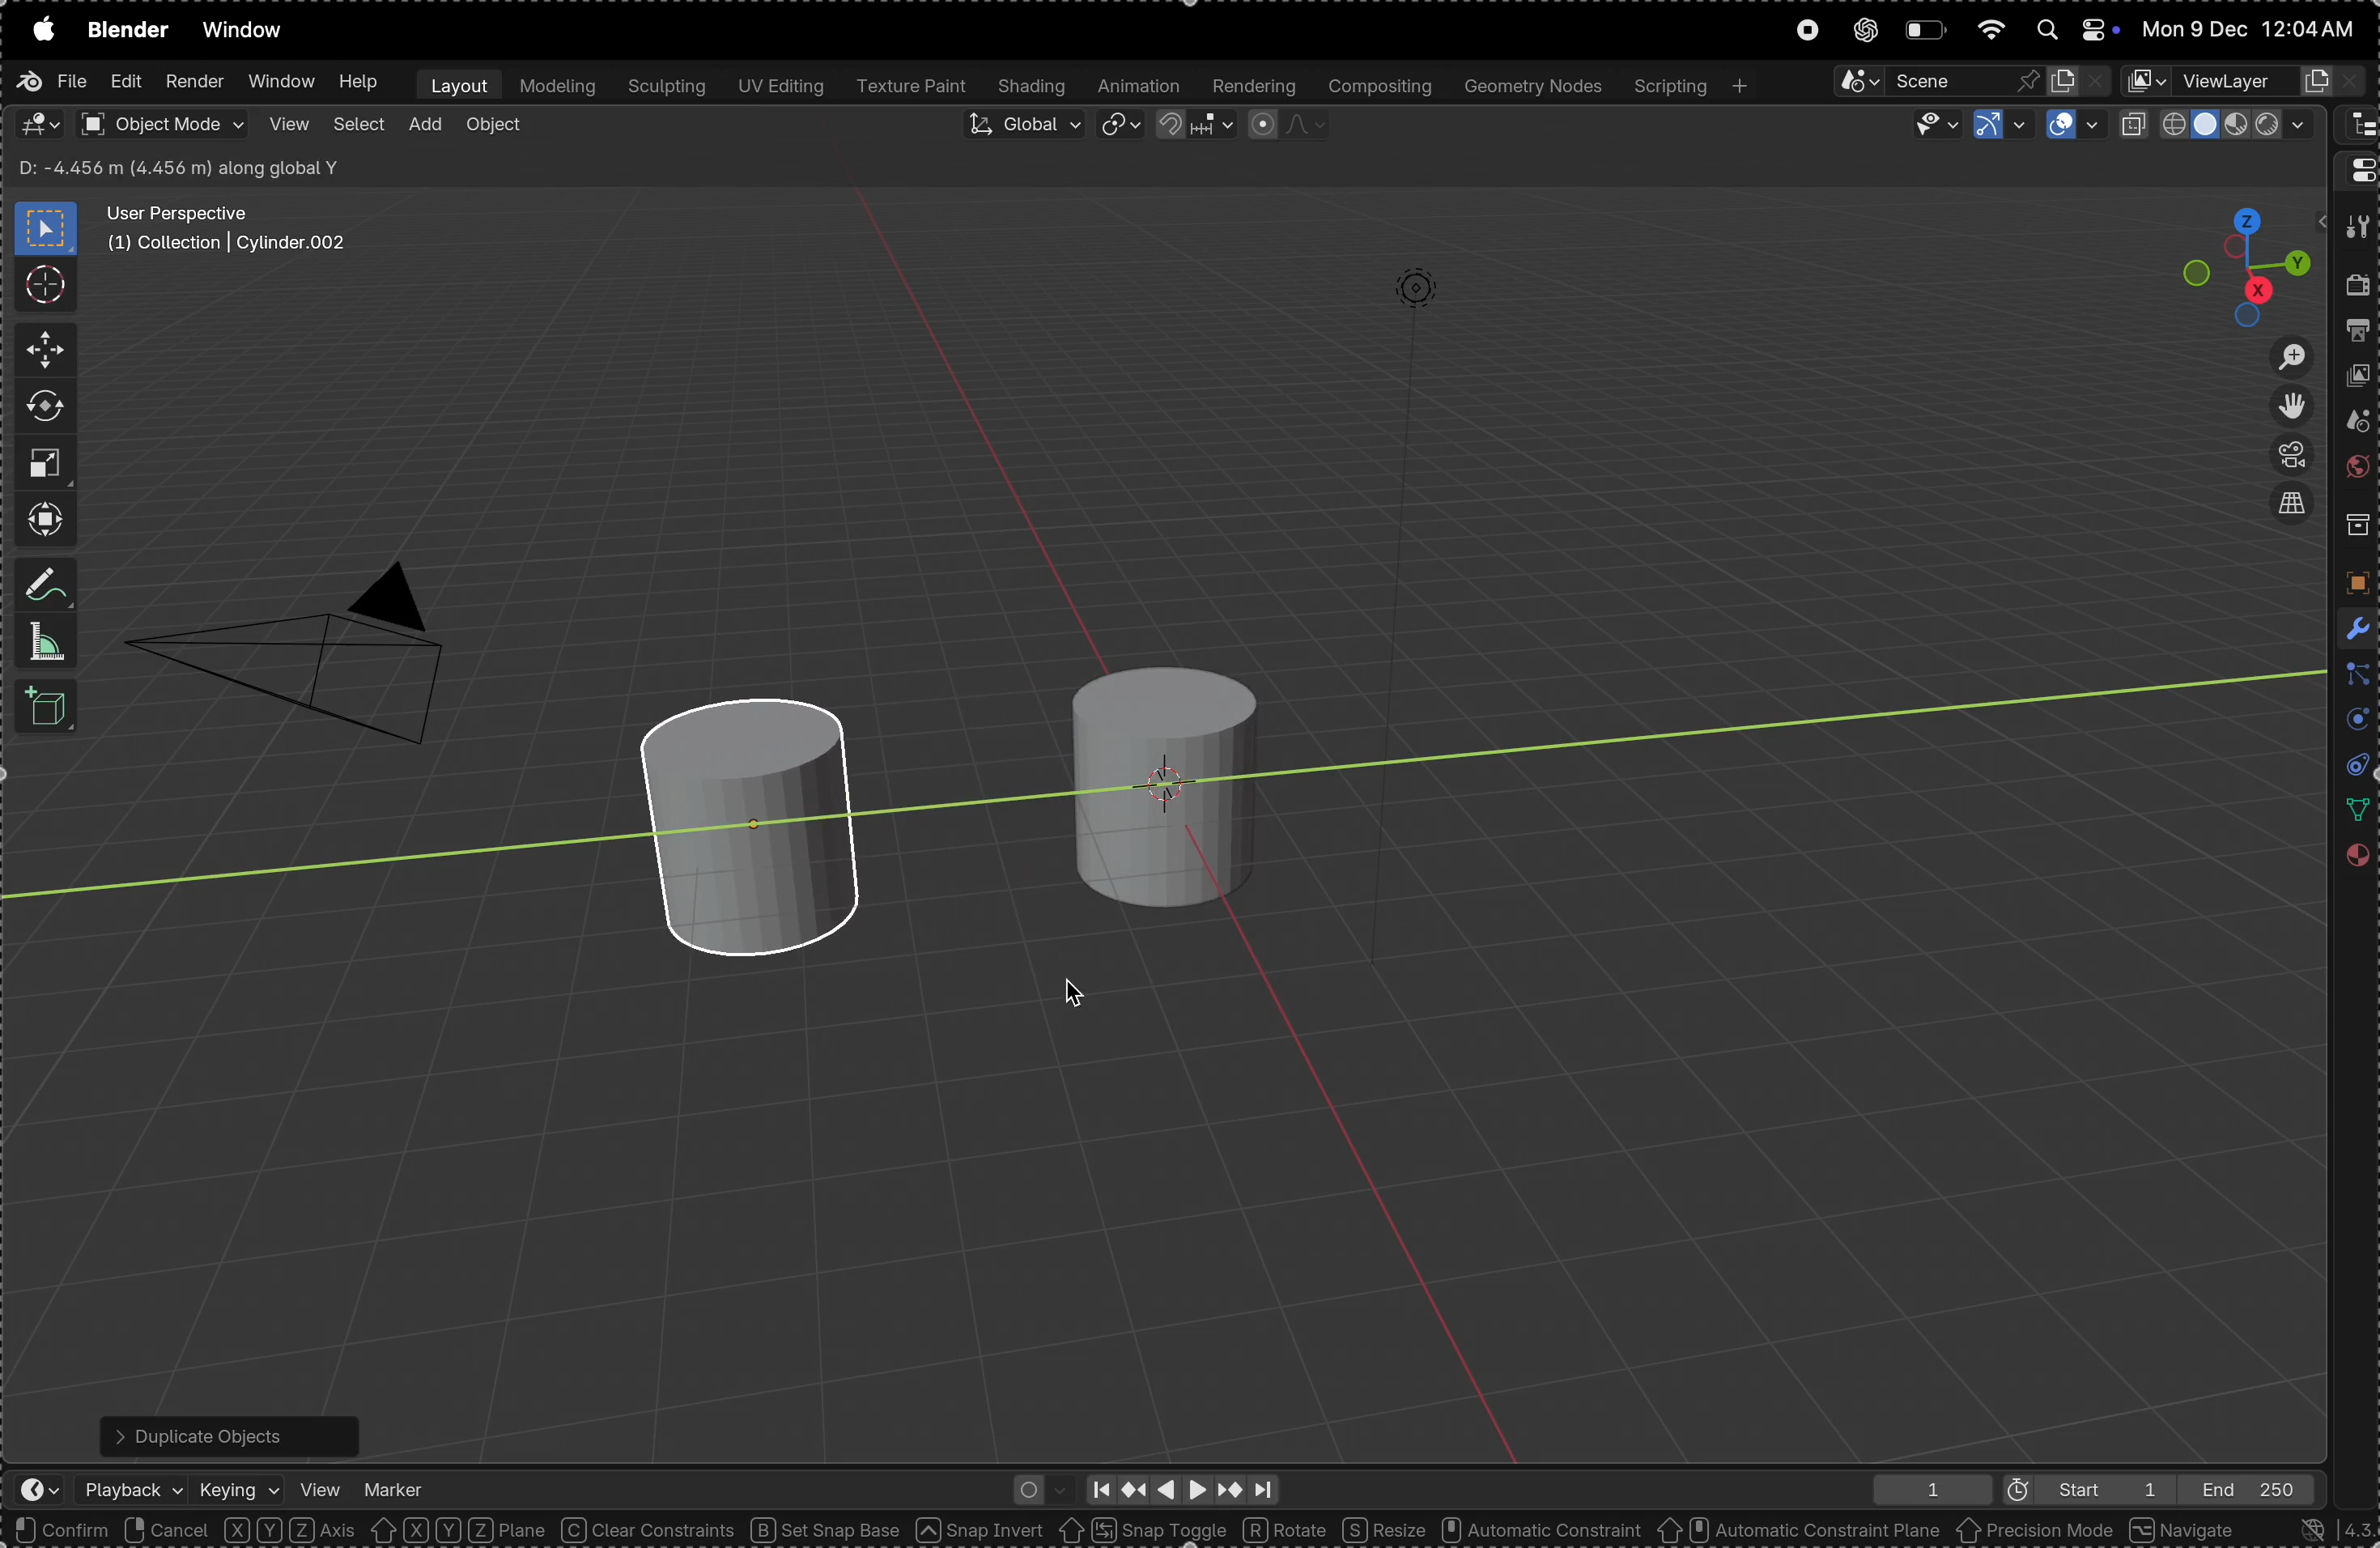  What do you see at coordinates (134, 1489) in the screenshot?
I see `play back ` at bounding box center [134, 1489].